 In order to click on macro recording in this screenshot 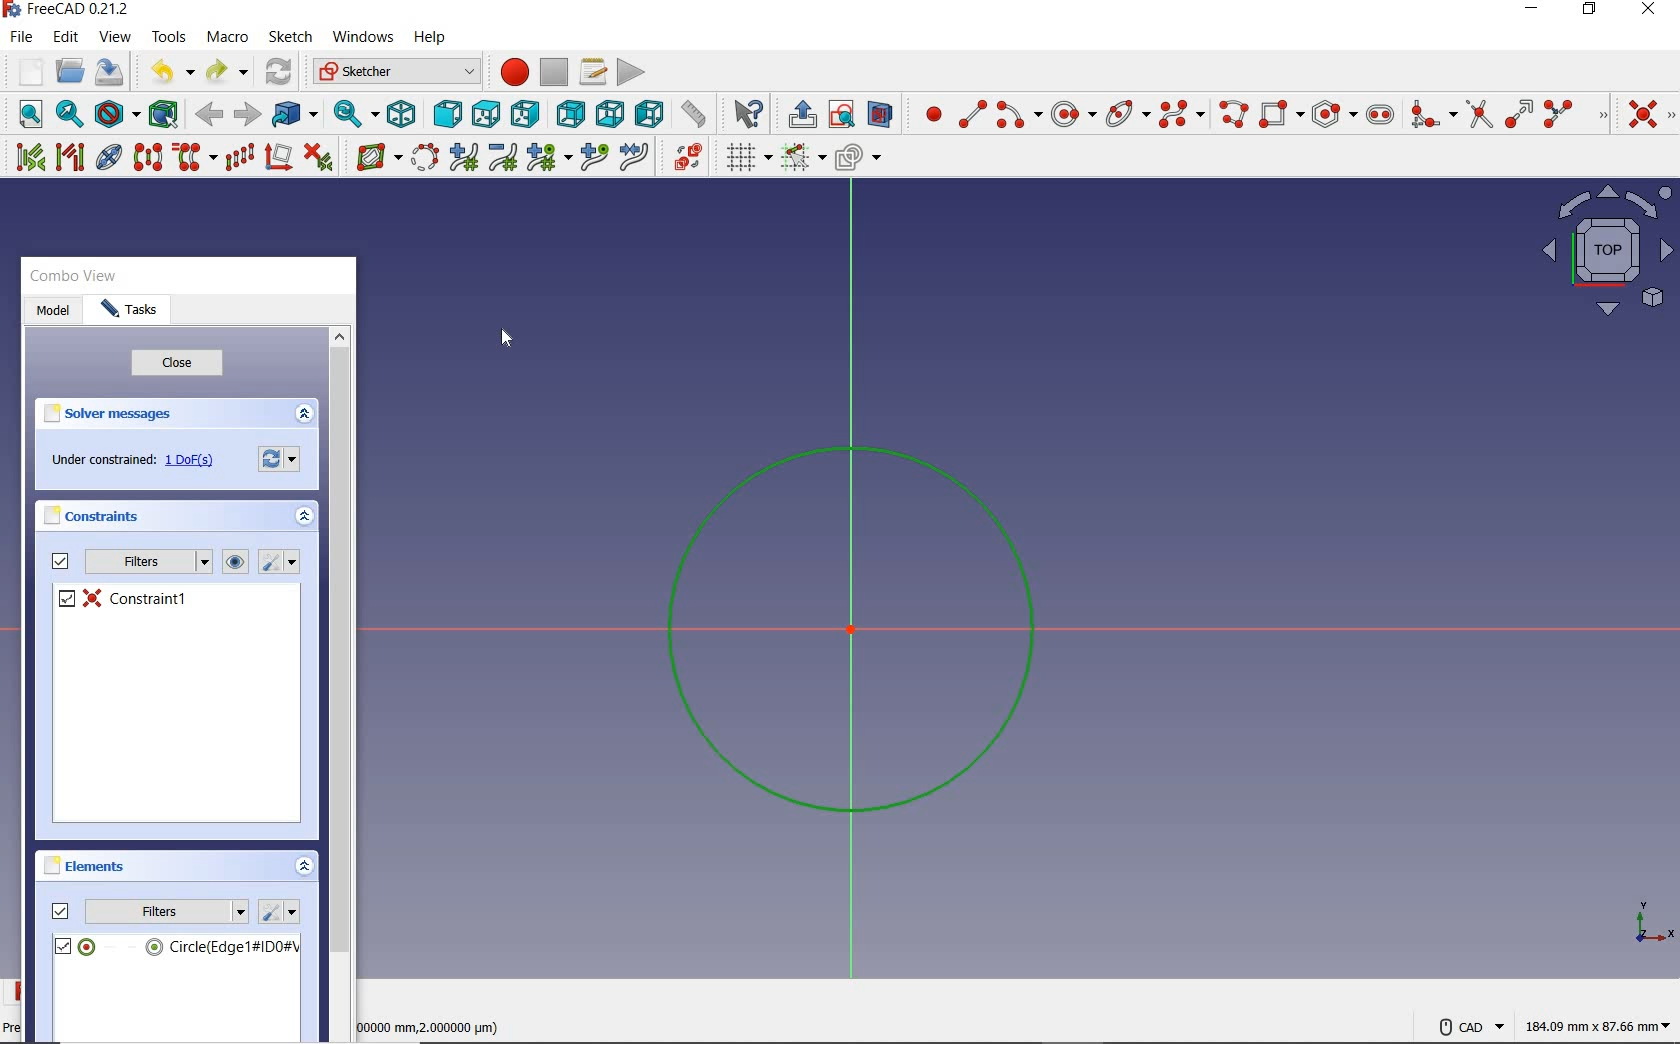, I will do `click(512, 71)`.